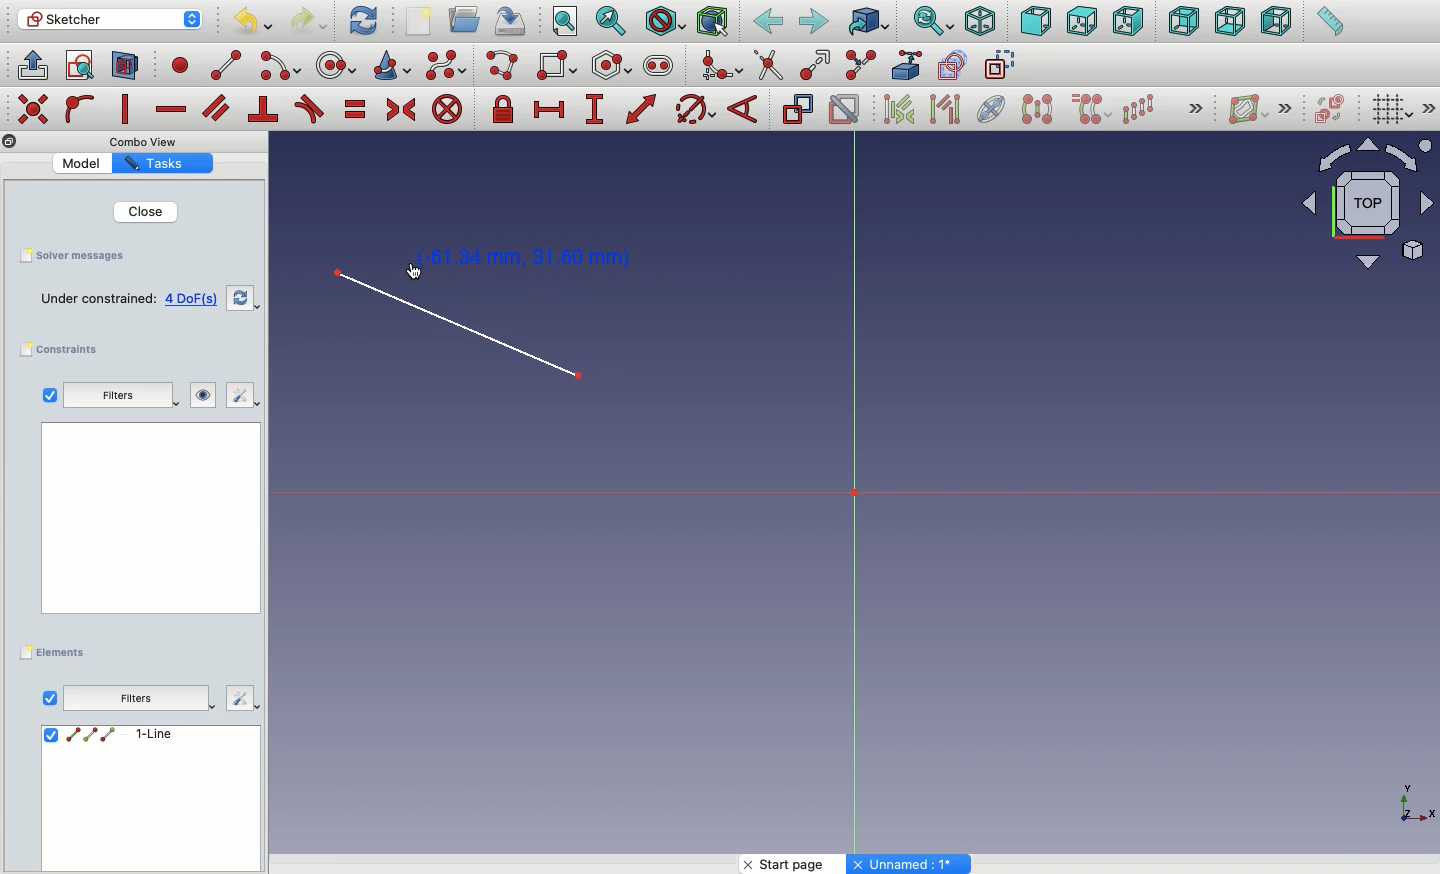  What do you see at coordinates (696, 109) in the screenshot?
I see `Constrain Circle` at bounding box center [696, 109].